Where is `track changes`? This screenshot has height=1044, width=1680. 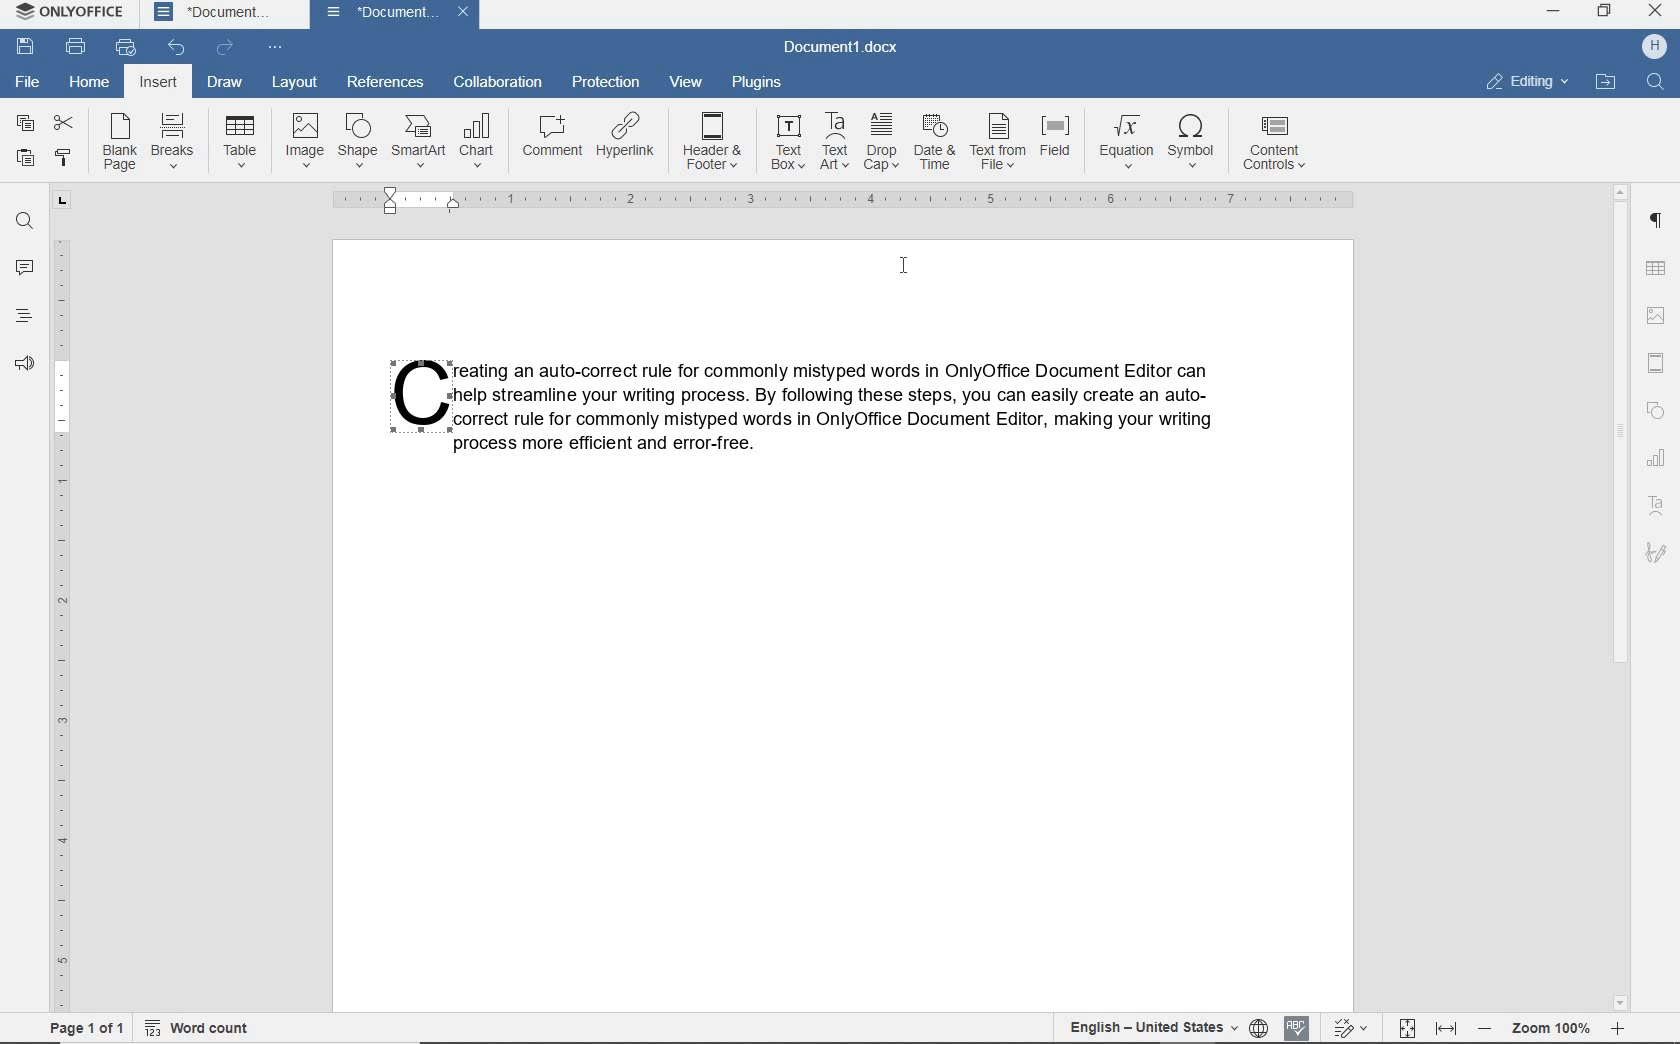 track changes is located at coordinates (1349, 1029).